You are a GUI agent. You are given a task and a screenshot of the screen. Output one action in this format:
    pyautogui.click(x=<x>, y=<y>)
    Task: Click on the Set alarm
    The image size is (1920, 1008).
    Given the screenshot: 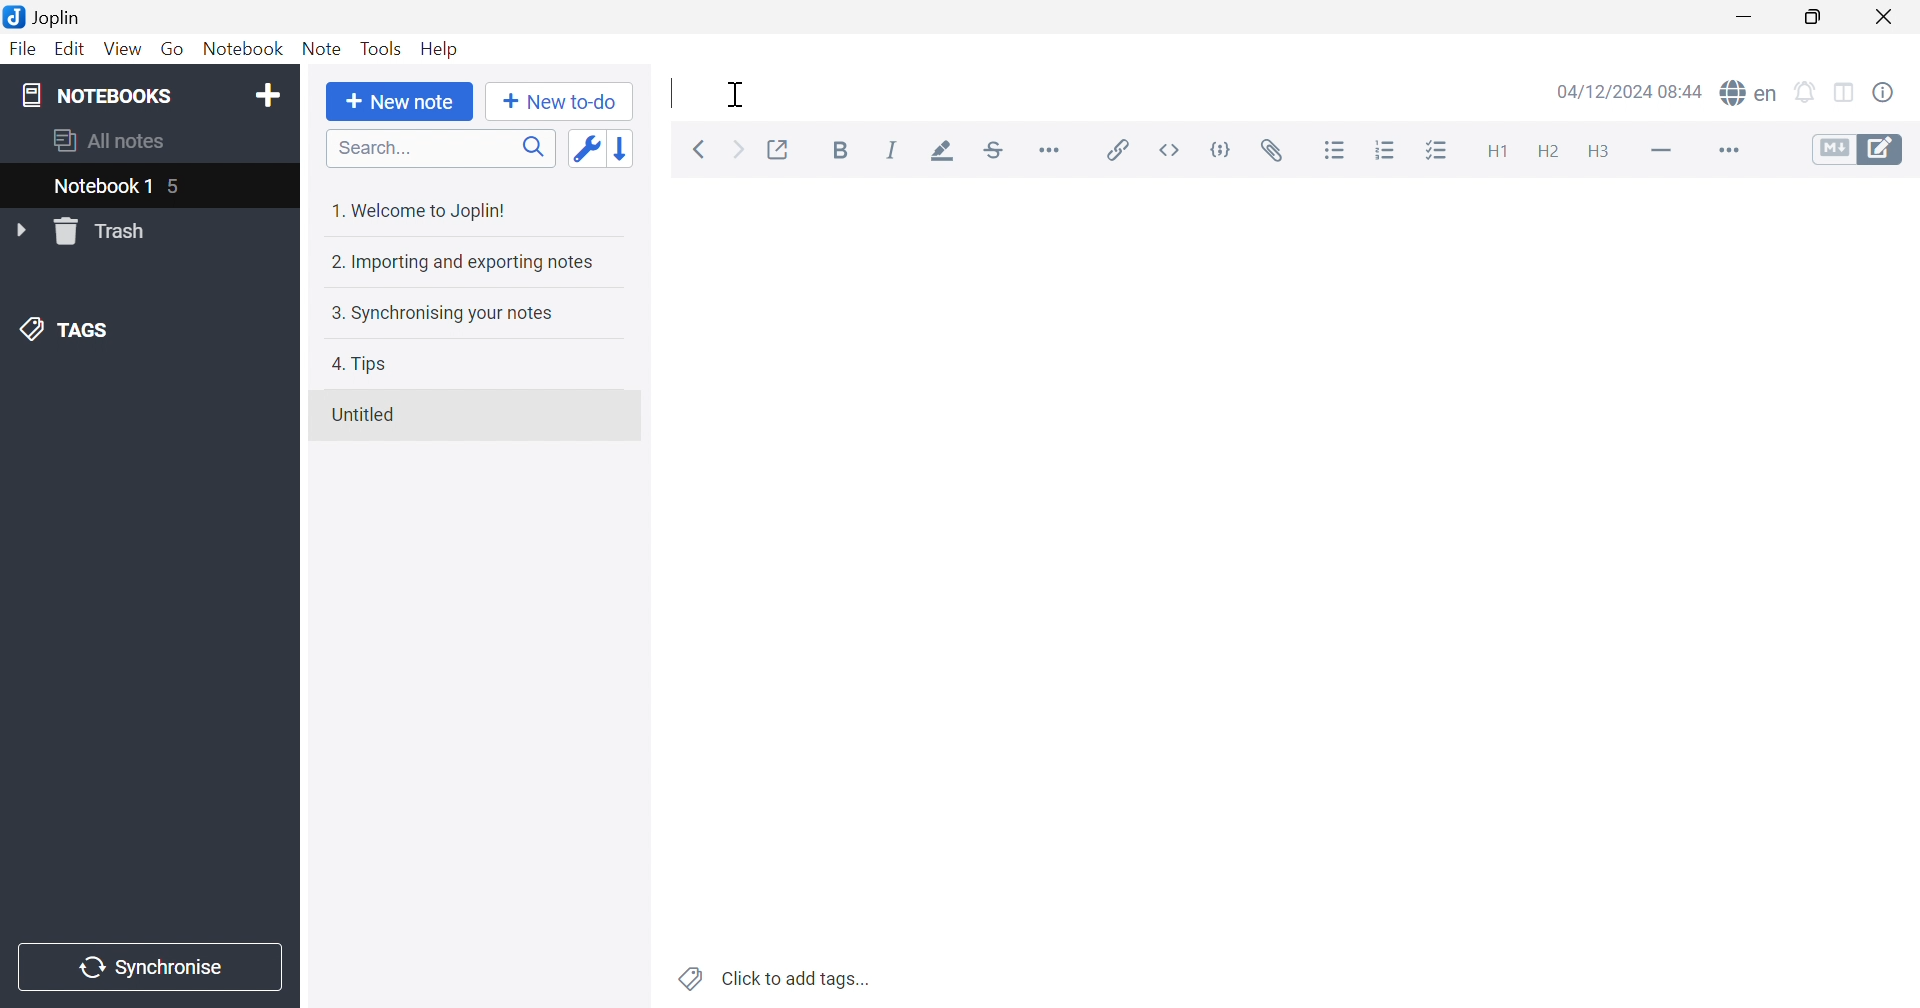 What is the action you would take?
    pyautogui.click(x=1805, y=91)
    